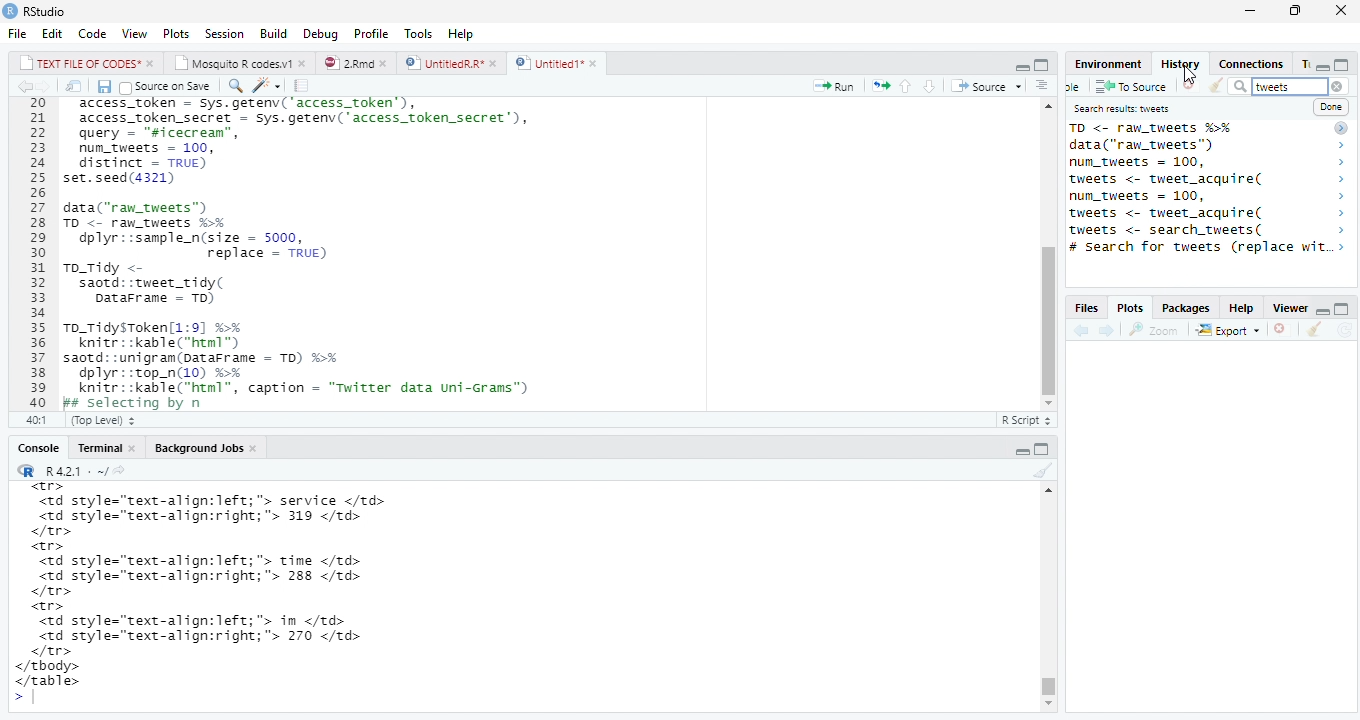 The width and height of the screenshot is (1360, 720). What do you see at coordinates (1161, 330) in the screenshot?
I see `Zoom ` at bounding box center [1161, 330].